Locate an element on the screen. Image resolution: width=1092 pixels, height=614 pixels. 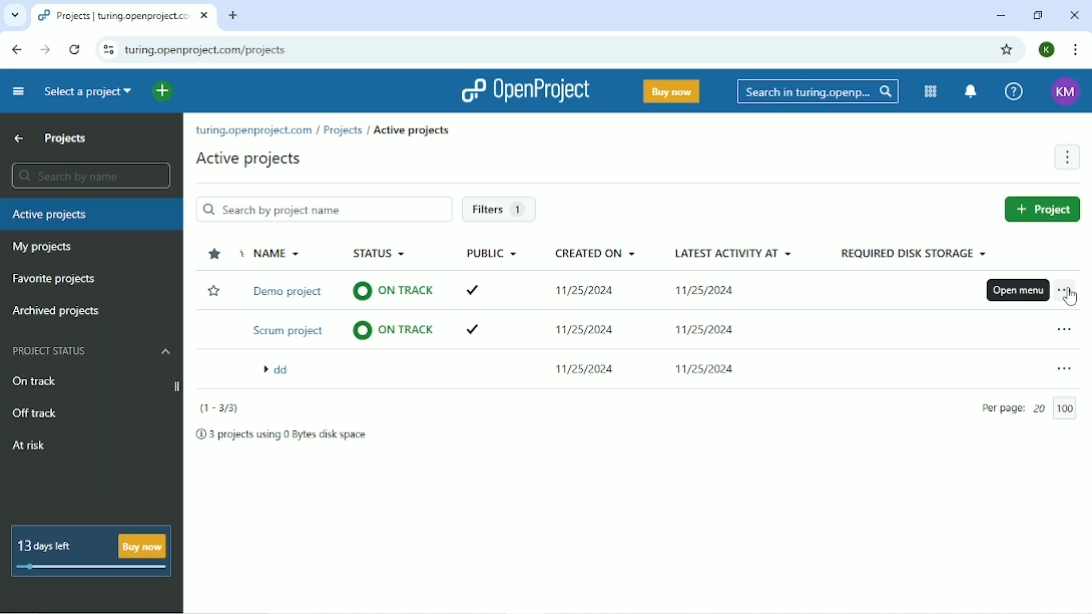
Close is located at coordinates (1076, 16).